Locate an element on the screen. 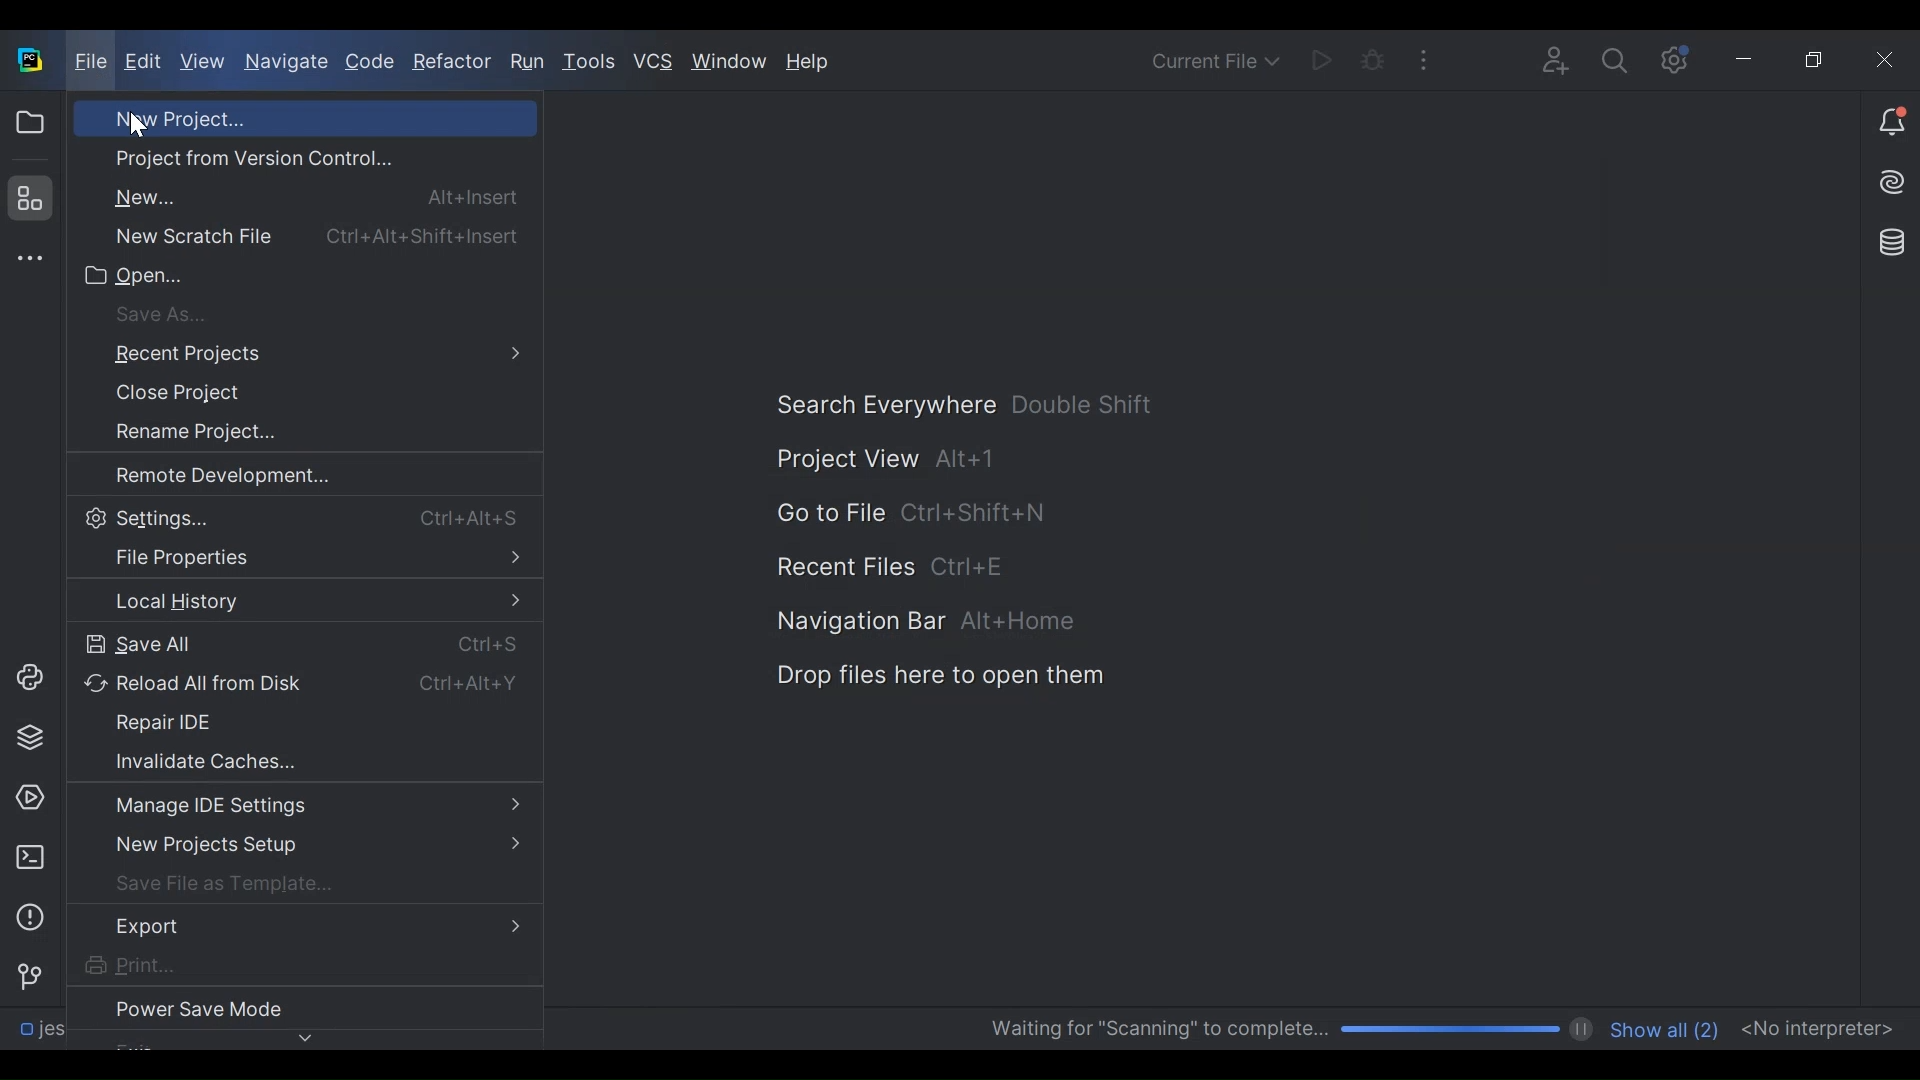 Image resolution: width=1920 pixels, height=1080 pixels. Manage IDE Settings is located at coordinates (301, 808).